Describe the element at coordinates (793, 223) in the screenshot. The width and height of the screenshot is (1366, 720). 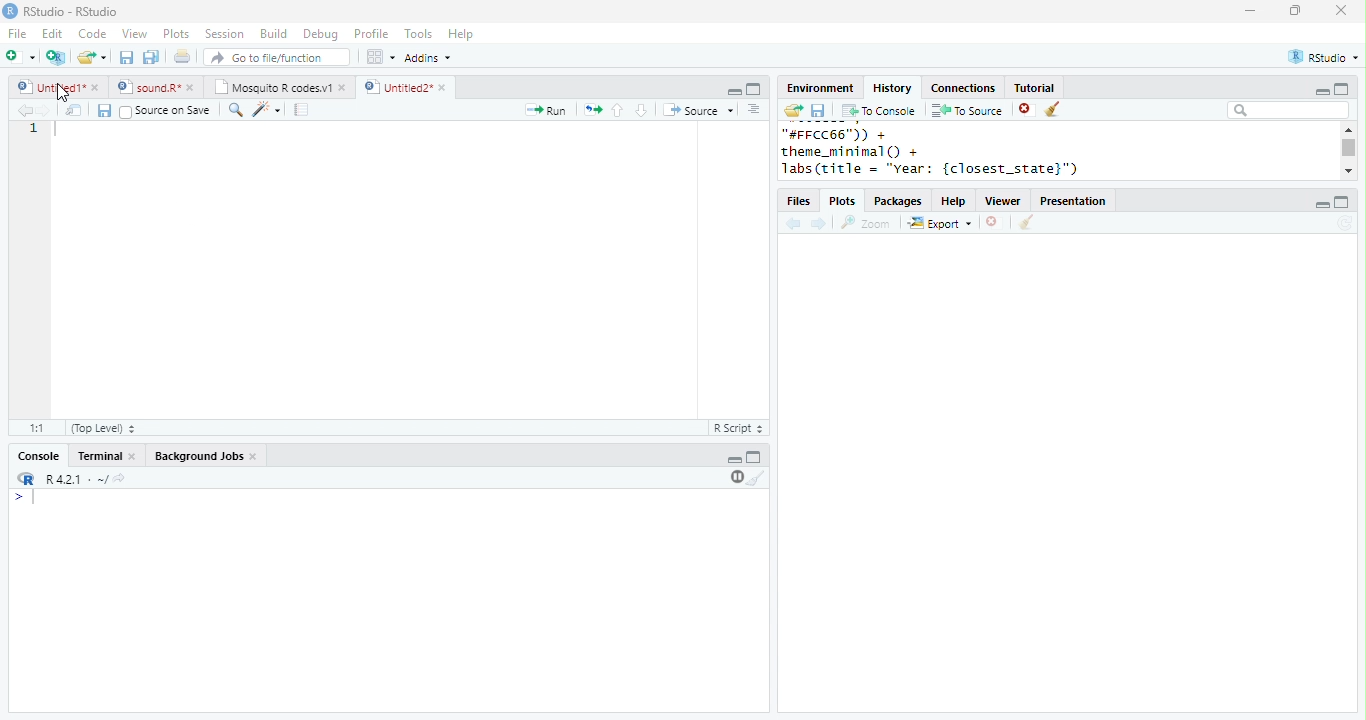
I see `back` at that location.